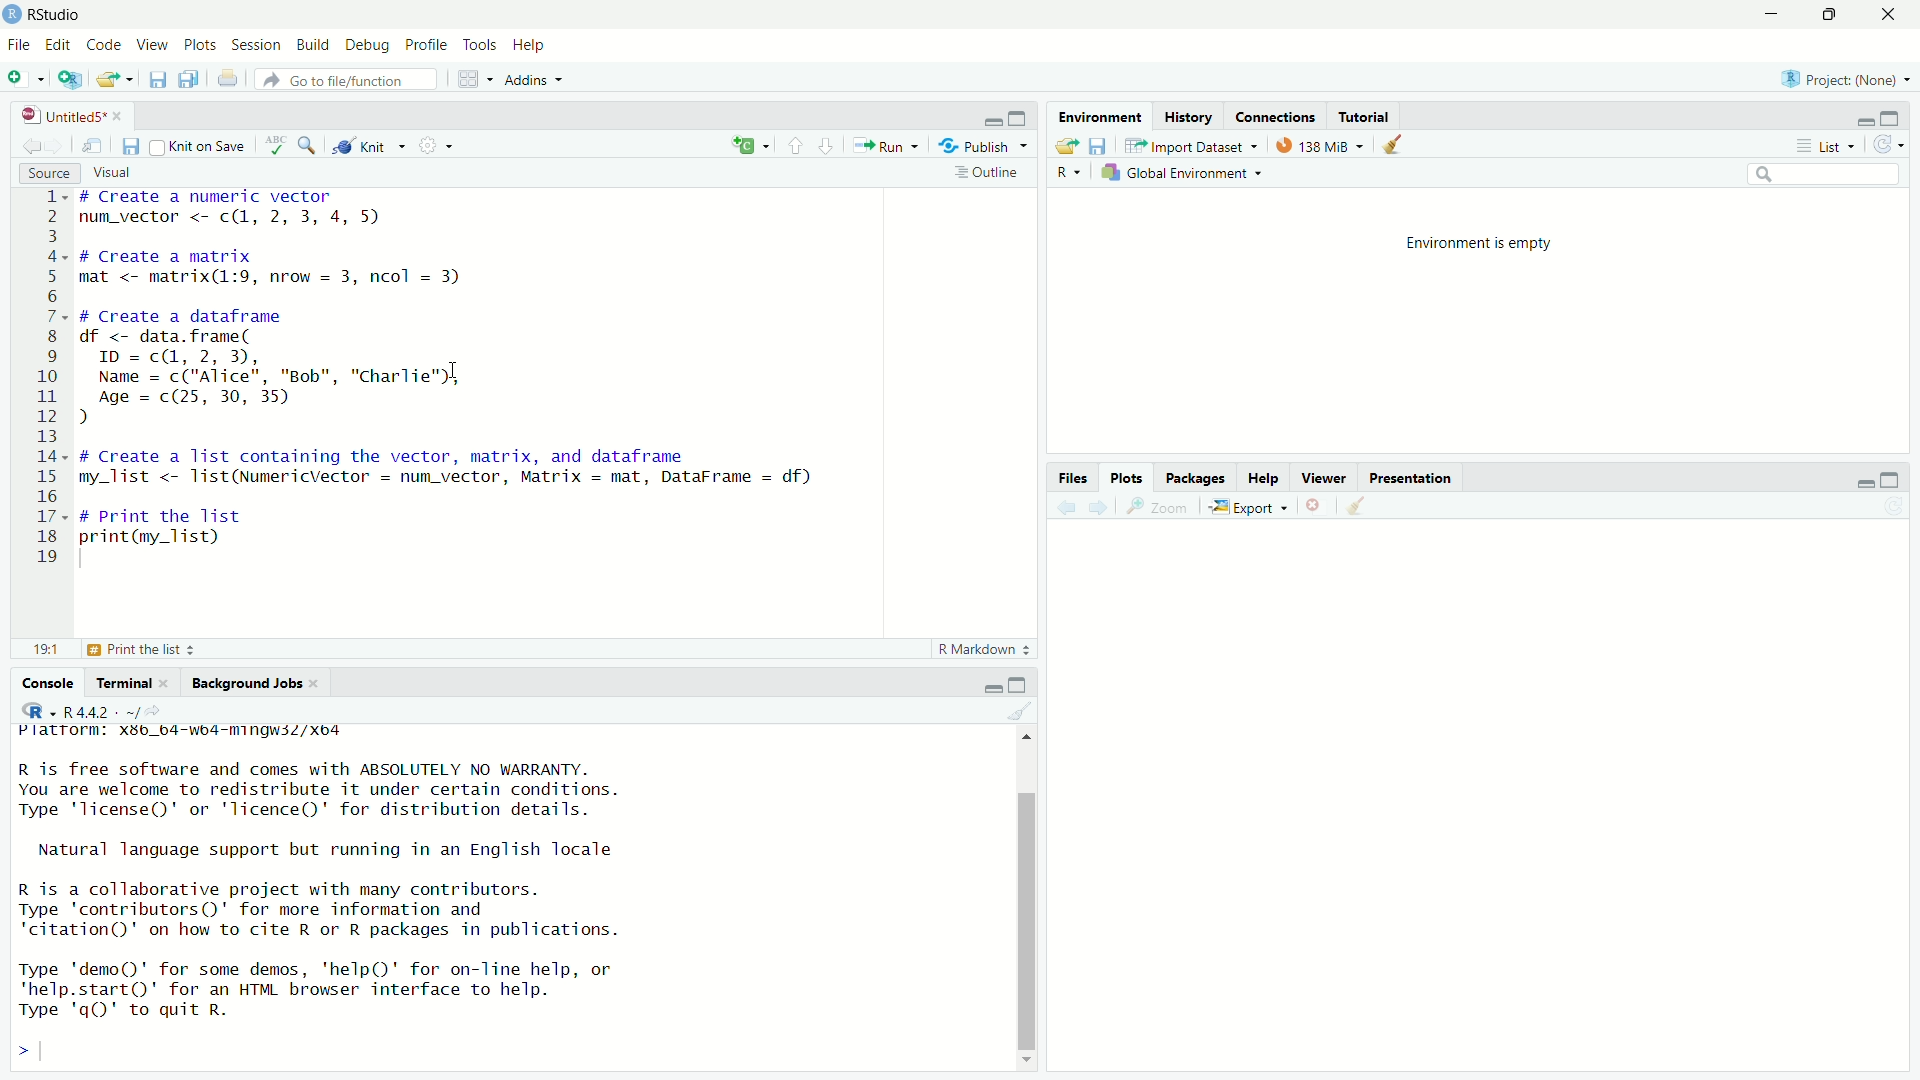  What do you see at coordinates (976, 120) in the screenshot?
I see `minimise` at bounding box center [976, 120].